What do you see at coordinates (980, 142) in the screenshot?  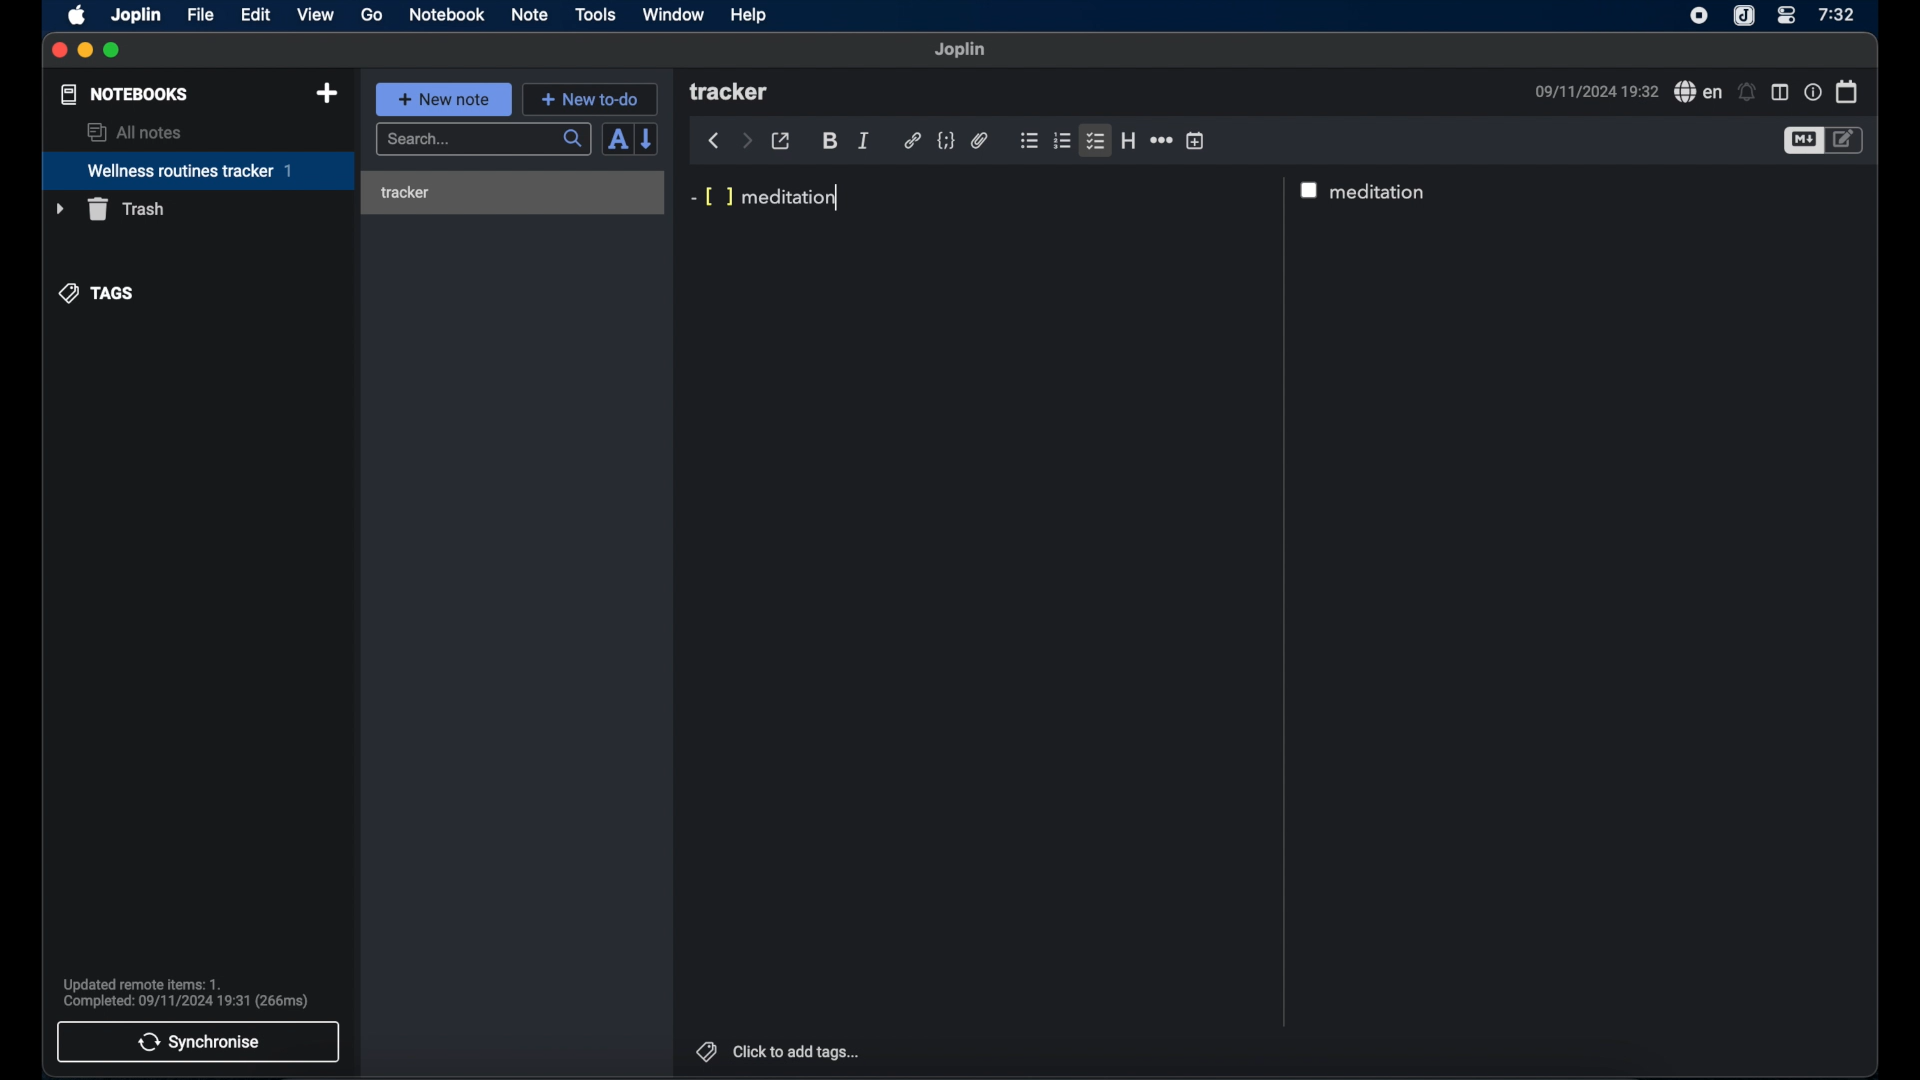 I see `attach file` at bounding box center [980, 142].